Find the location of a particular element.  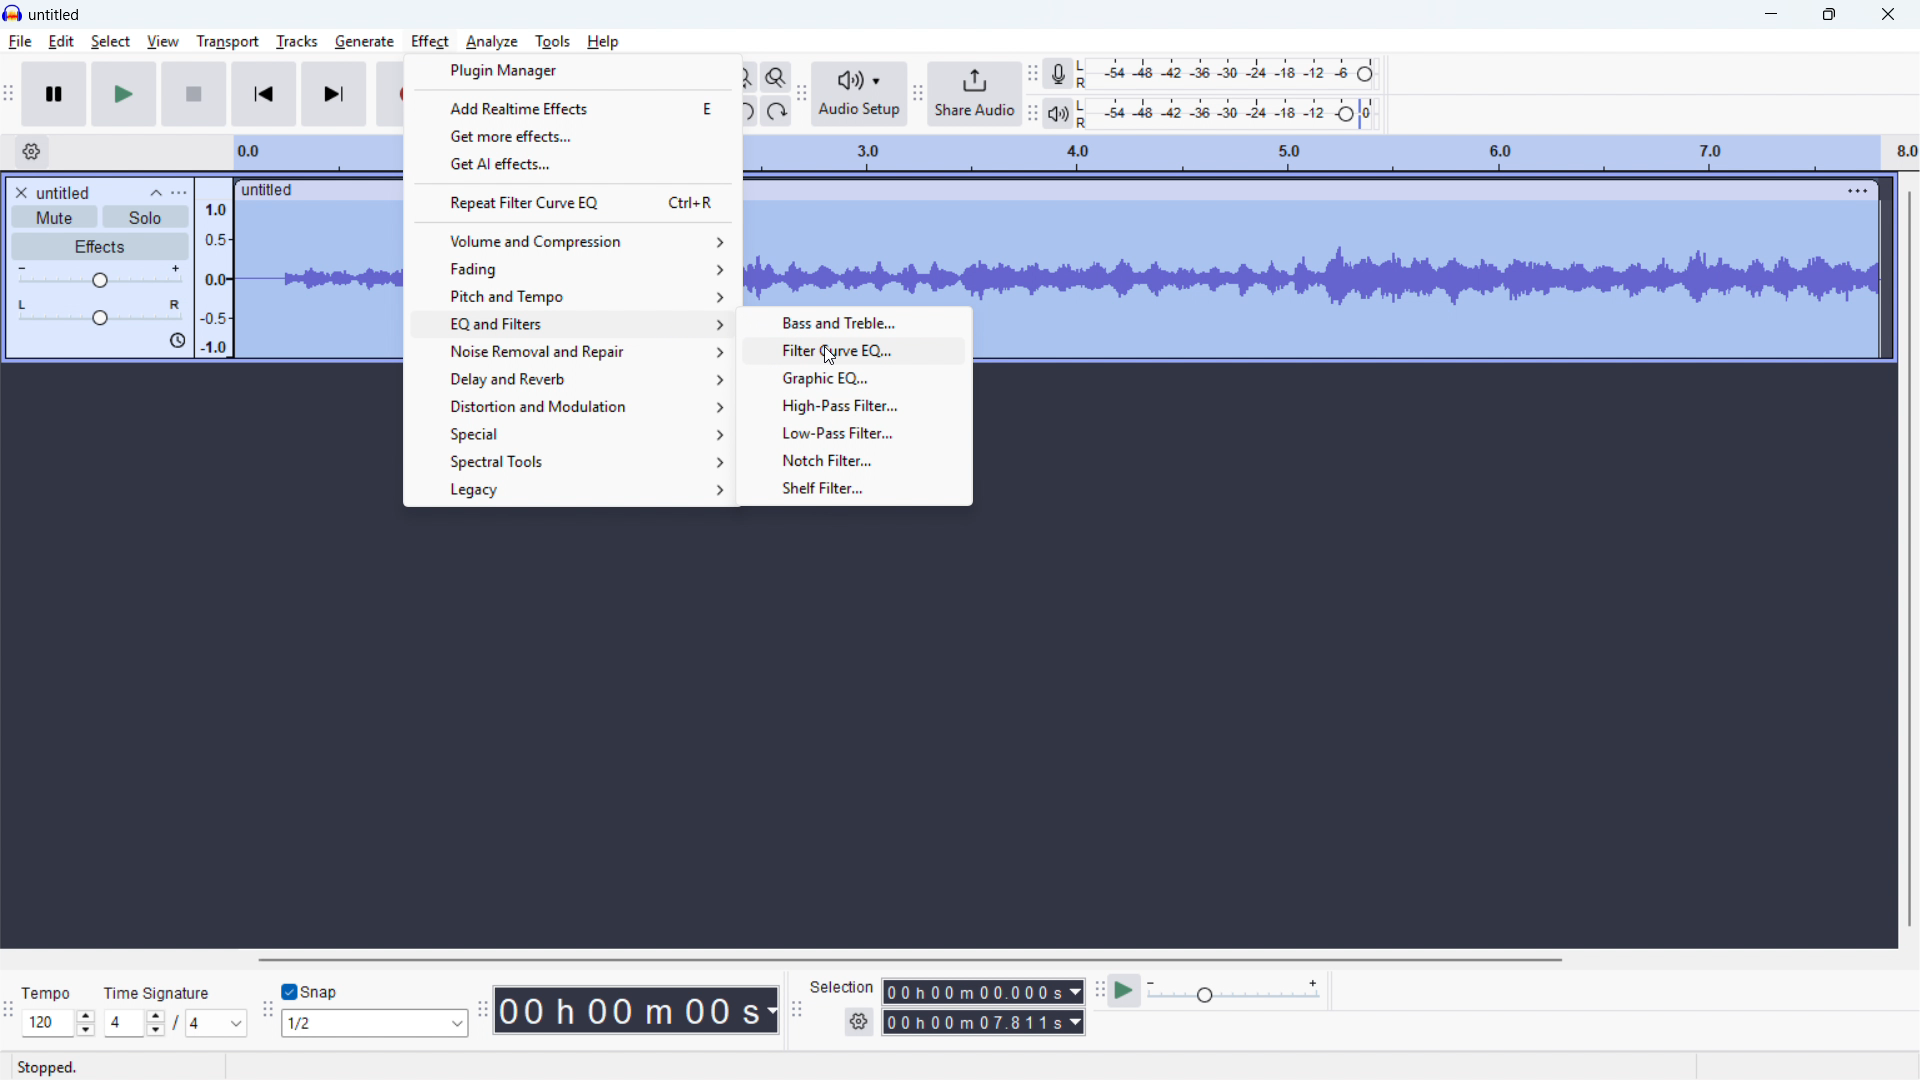

track options  is located at coordinates (1859, 188).